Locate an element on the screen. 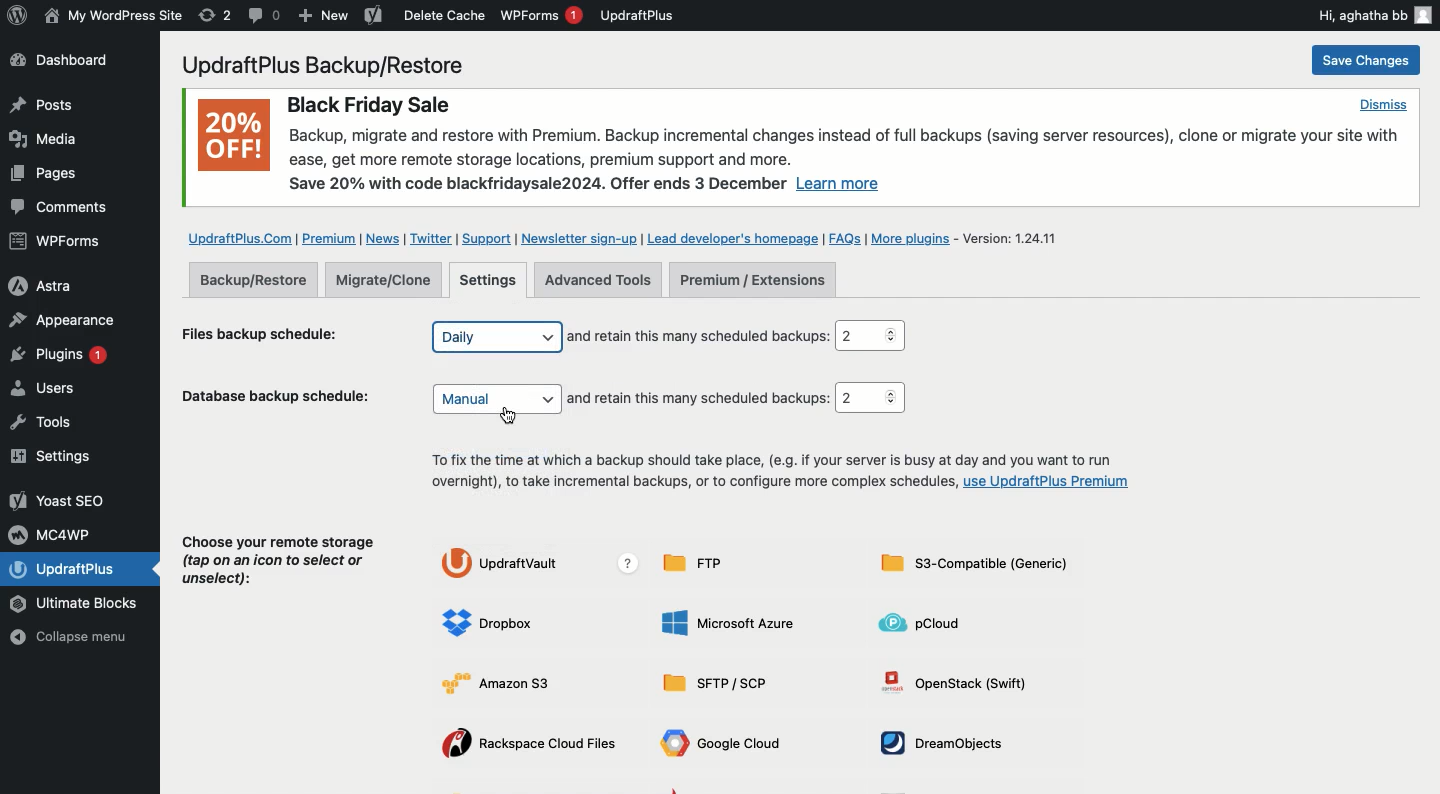  pCLoud is located at coordinates (928, 622).